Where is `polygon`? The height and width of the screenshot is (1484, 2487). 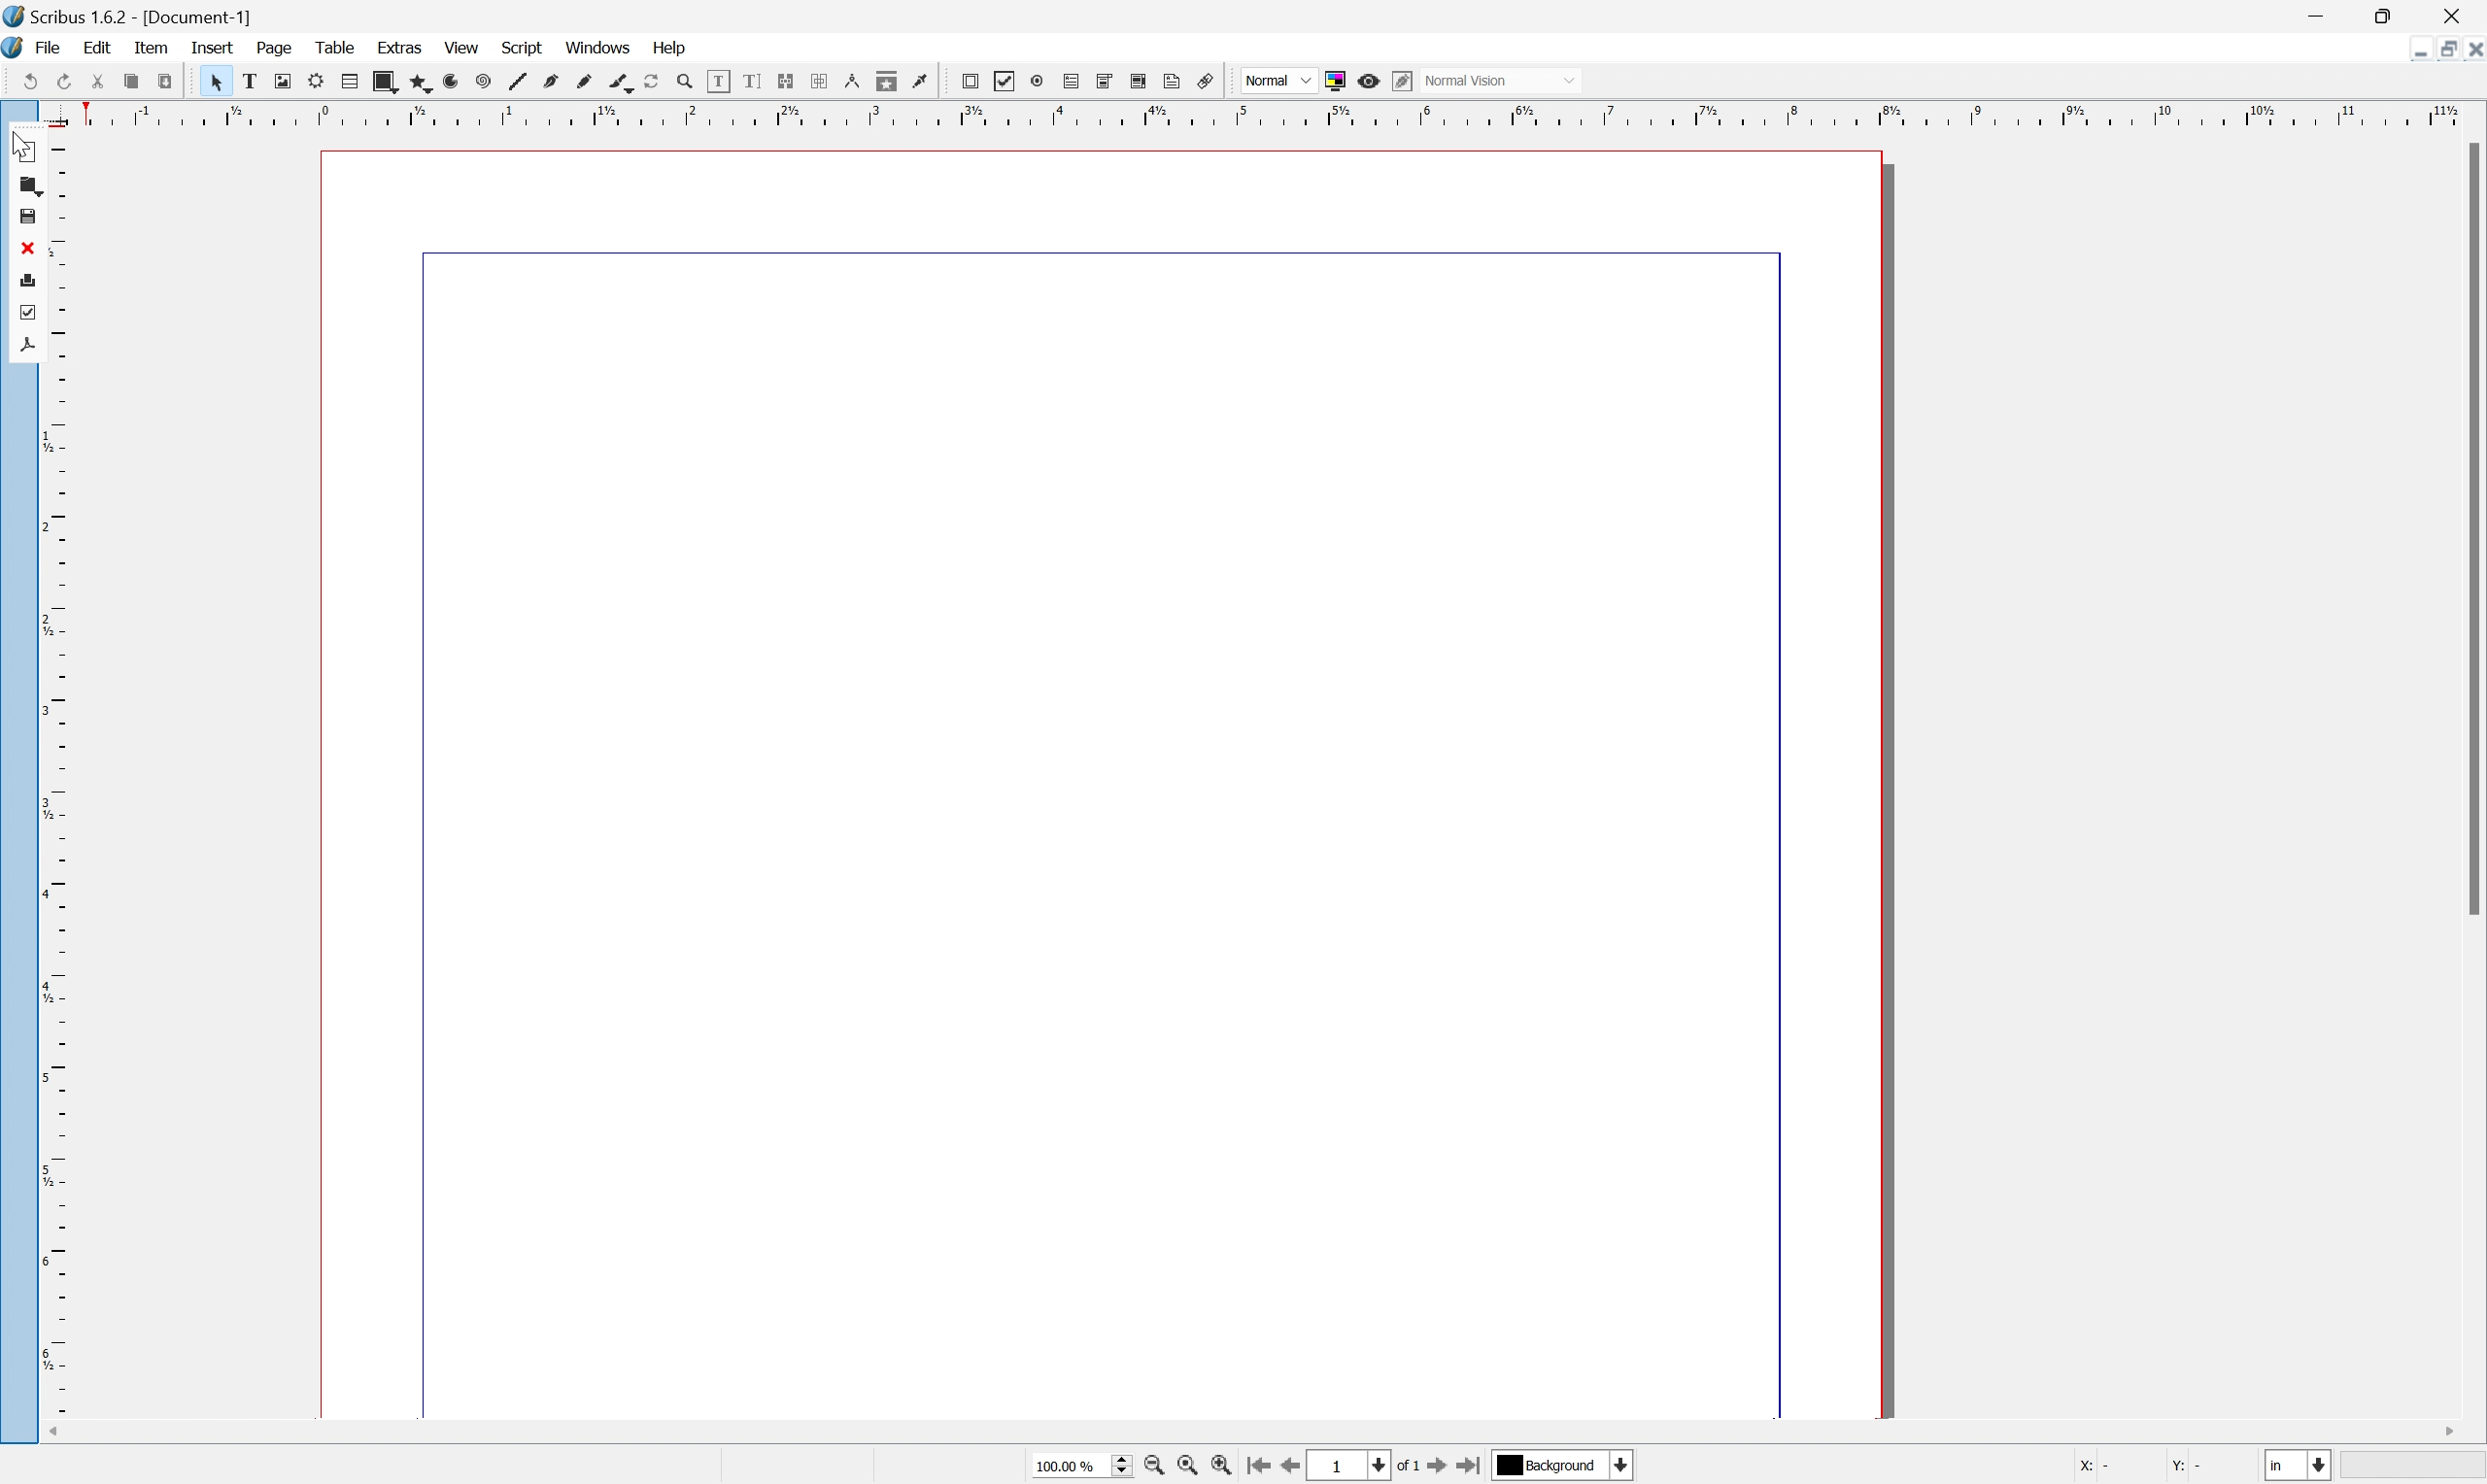
polygon is located at coordinates (648, 82).